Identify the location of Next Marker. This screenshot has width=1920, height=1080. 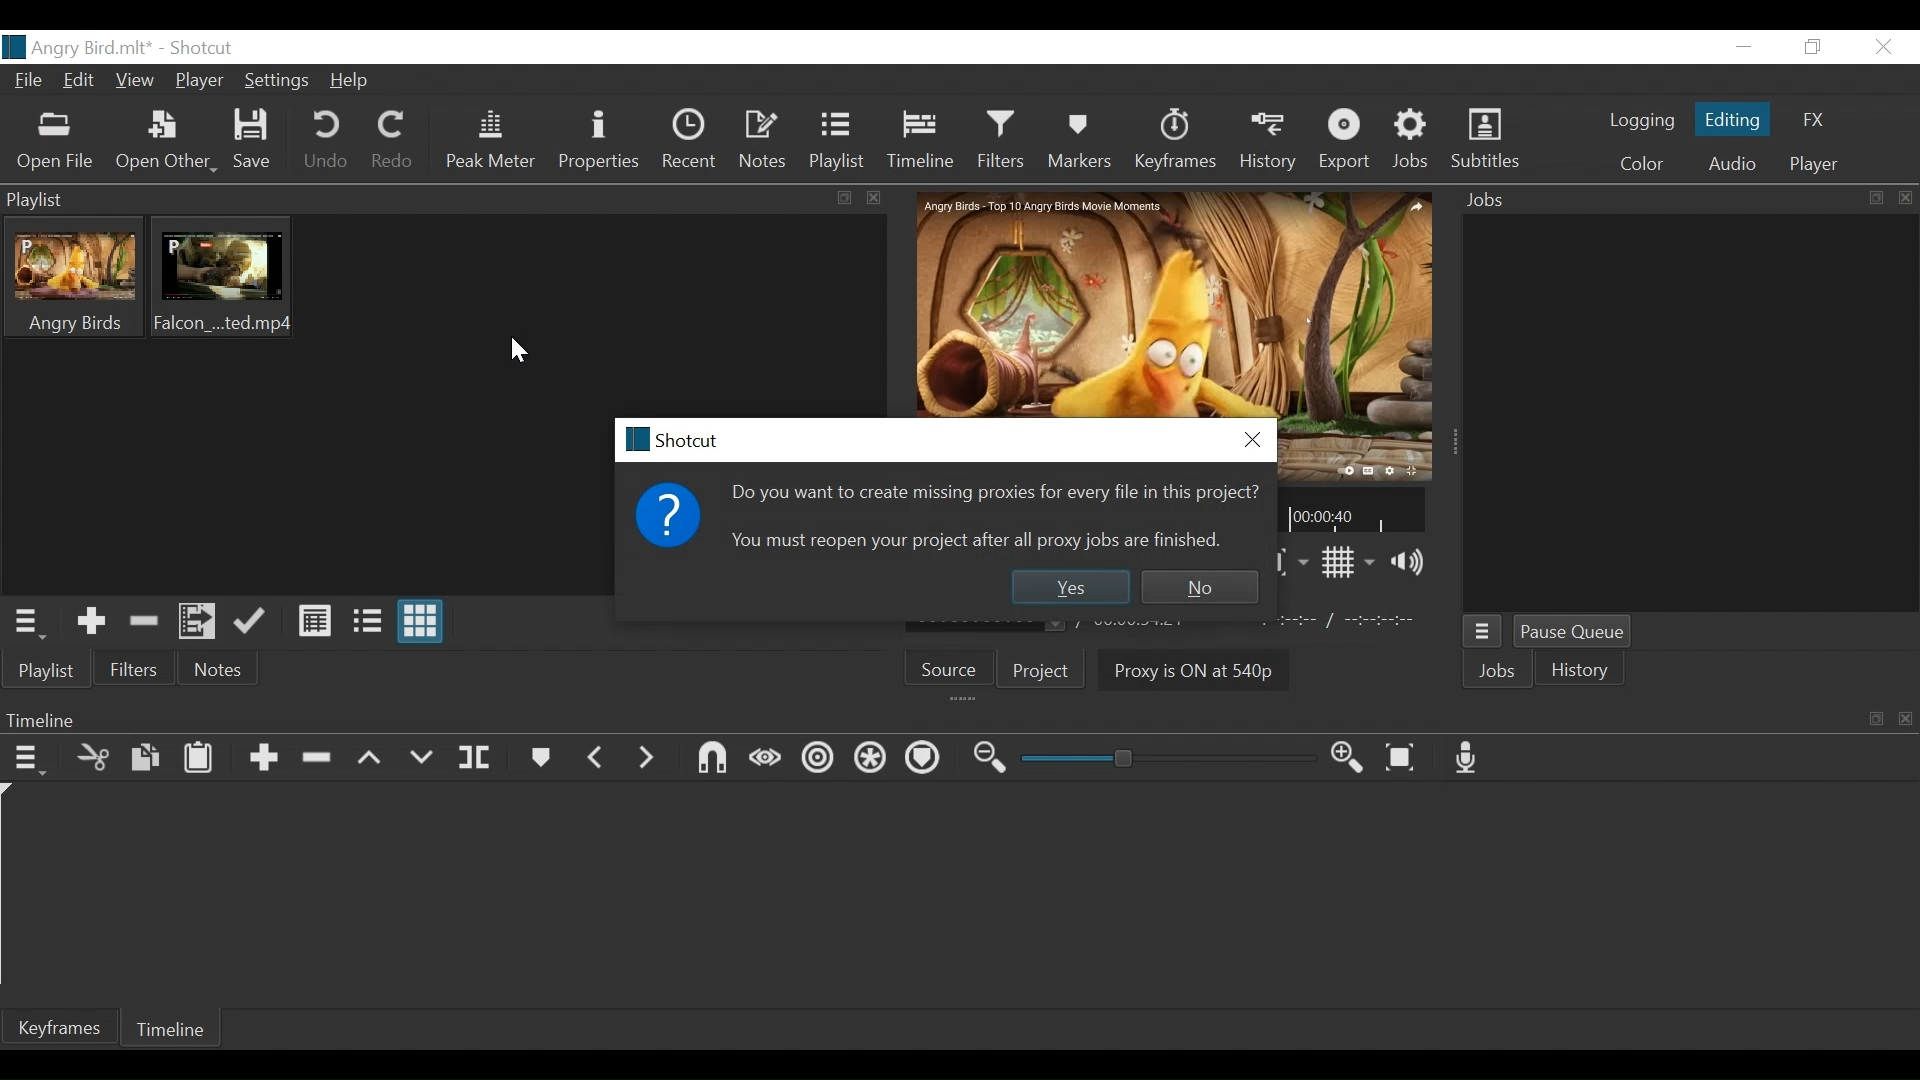
(650, 759).